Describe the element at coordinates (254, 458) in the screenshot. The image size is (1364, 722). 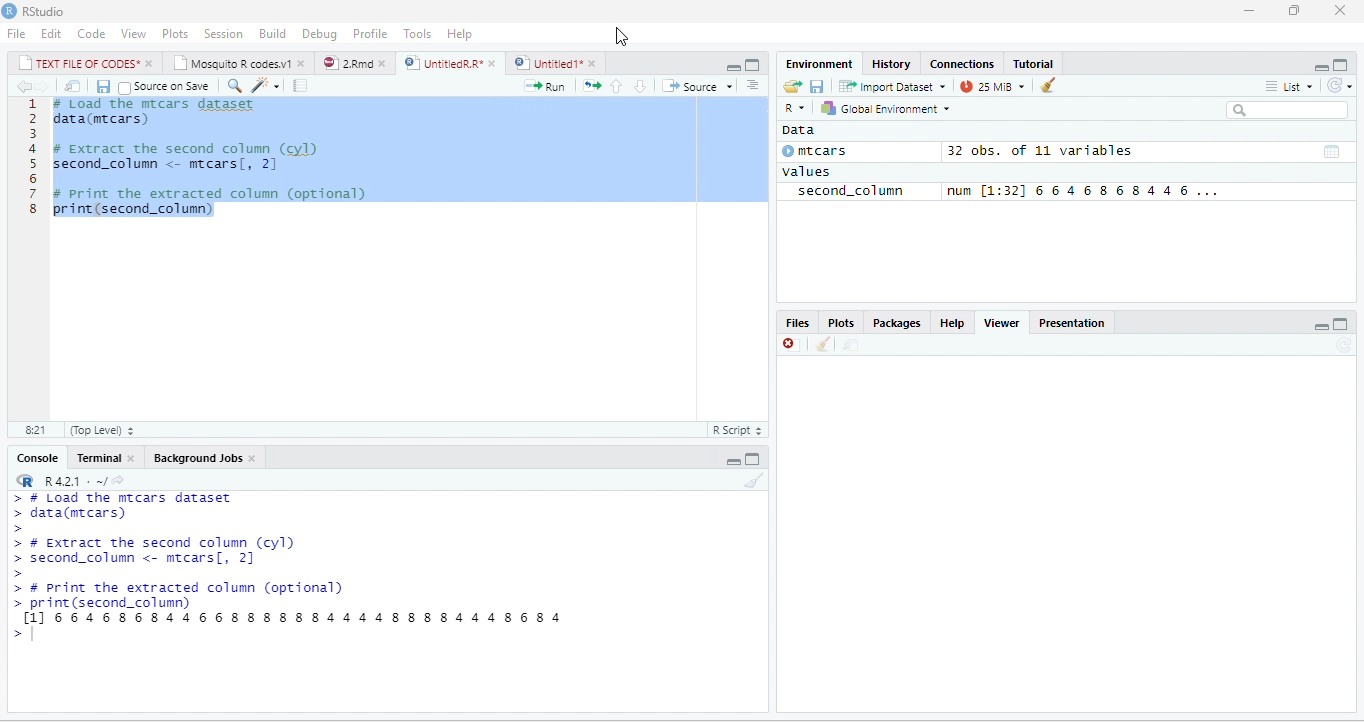
I see `close` at that location.